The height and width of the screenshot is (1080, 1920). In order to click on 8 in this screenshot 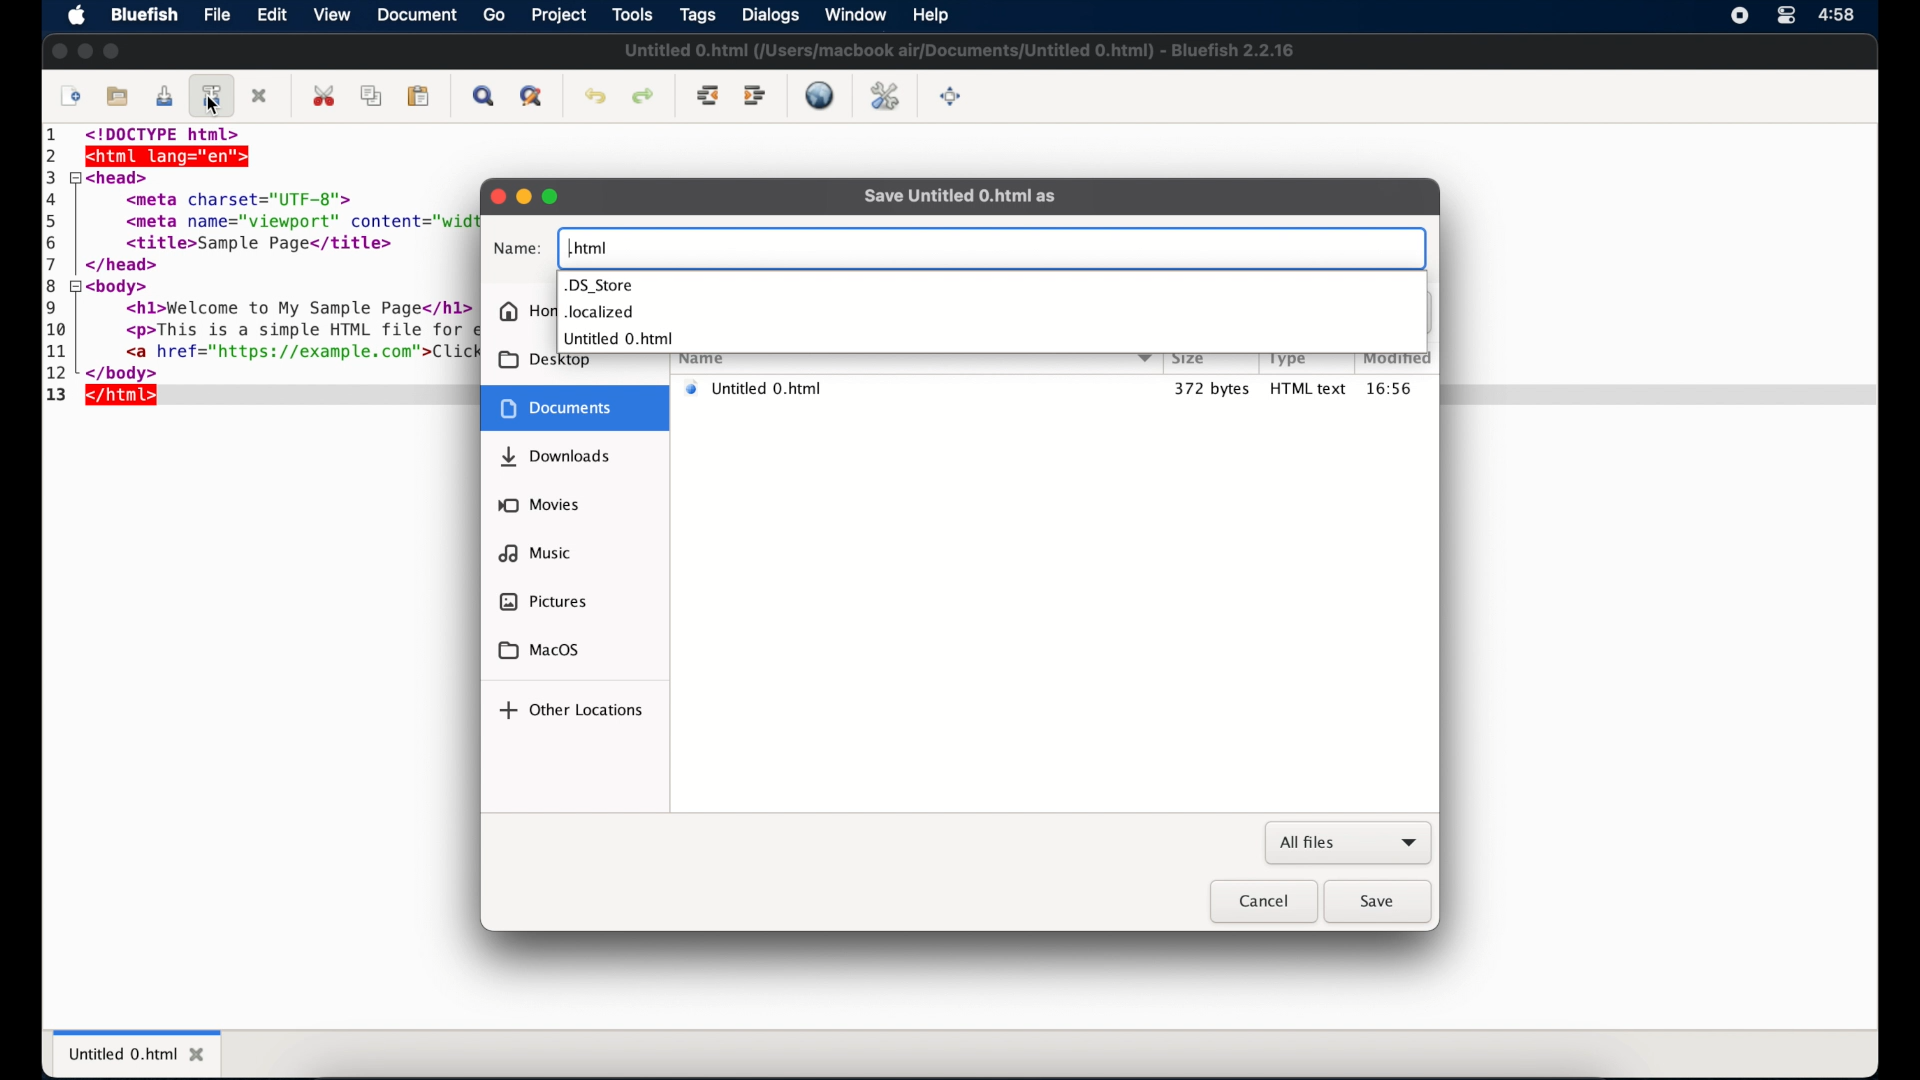, I will do `click(54, 285)`.